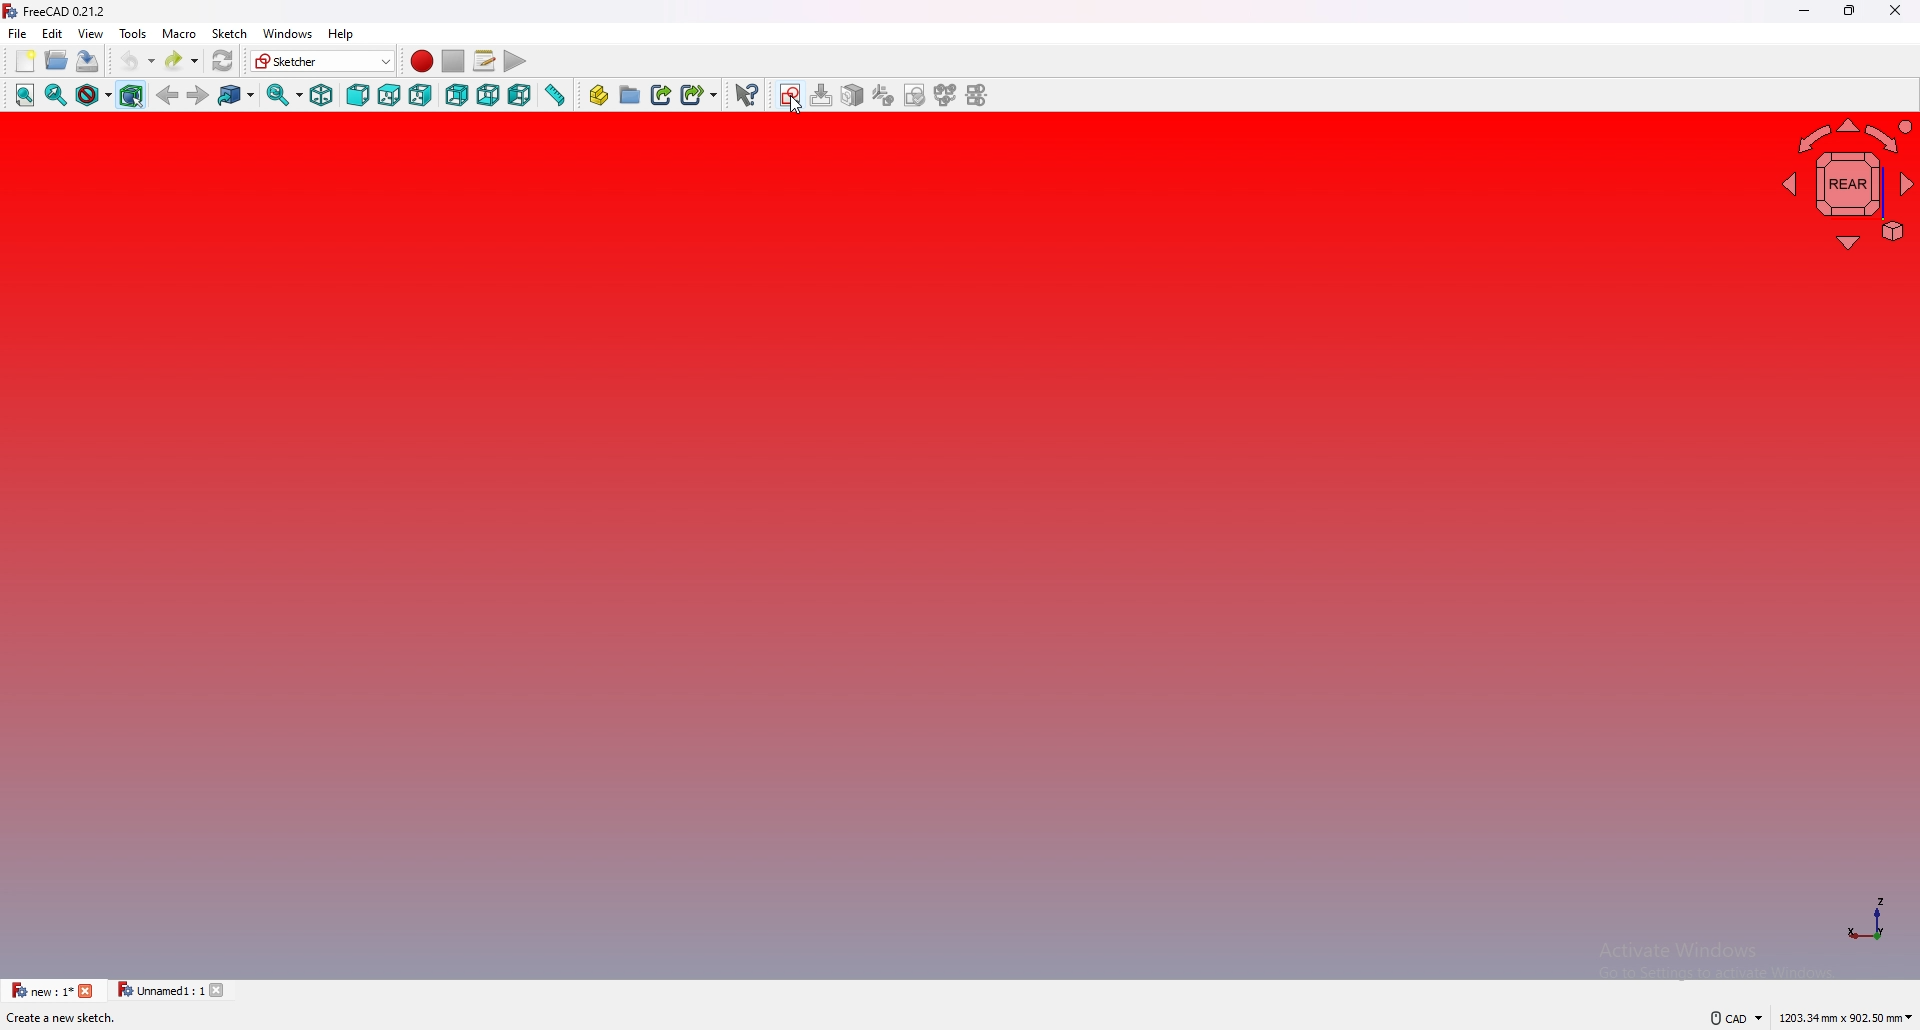  I want to click on resize, so click(1851, 10).